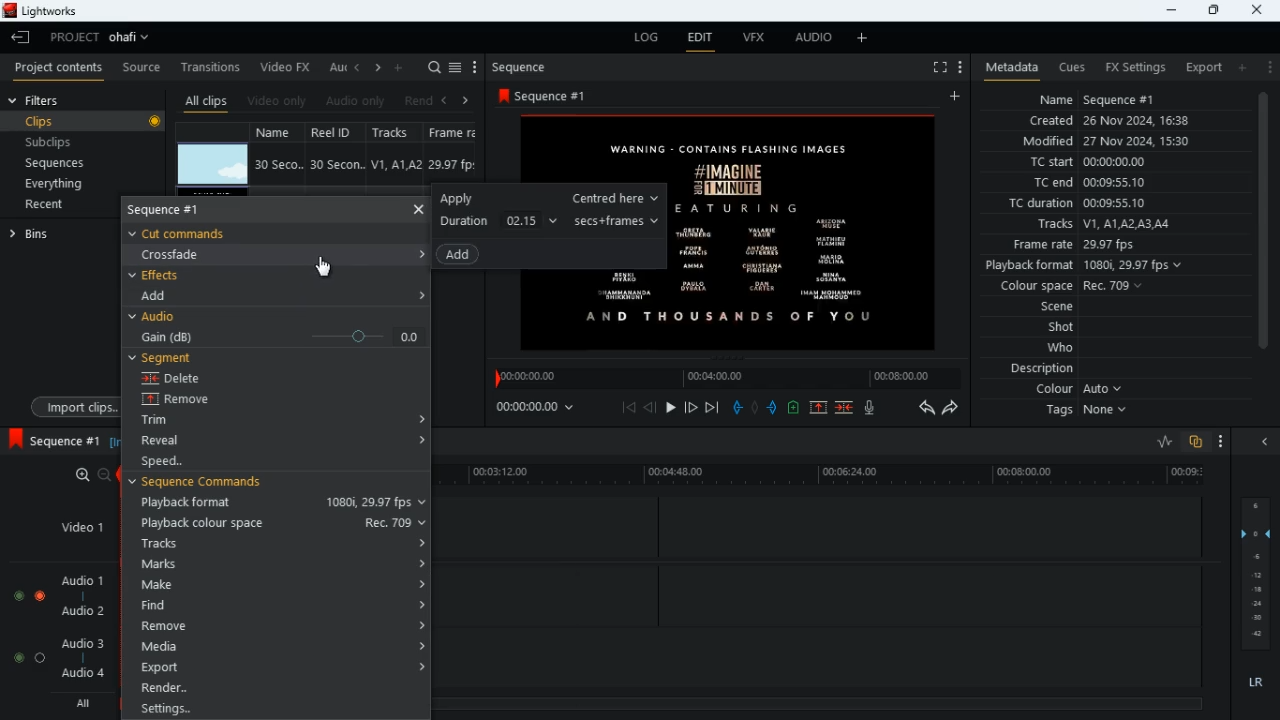 The image size is (1280, 720). I want to click on colour space, so click(1066, 287).